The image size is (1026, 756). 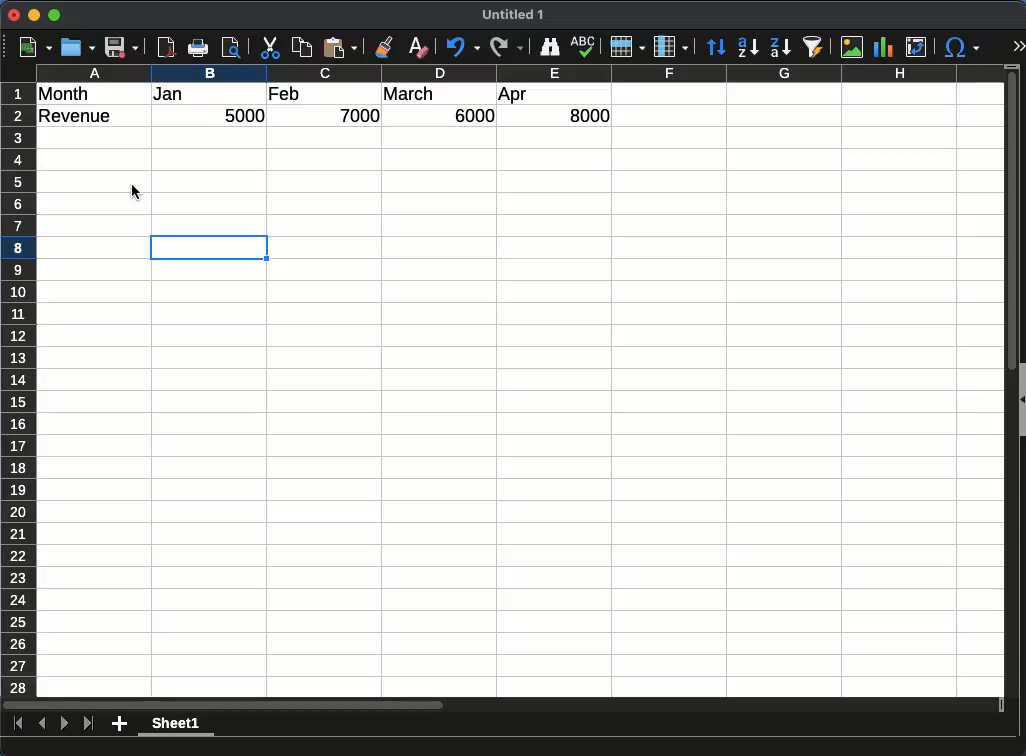 What do you see at coordinates (471, 115) in the screenshot?
I see `6000` at bounding box center [471, 115].